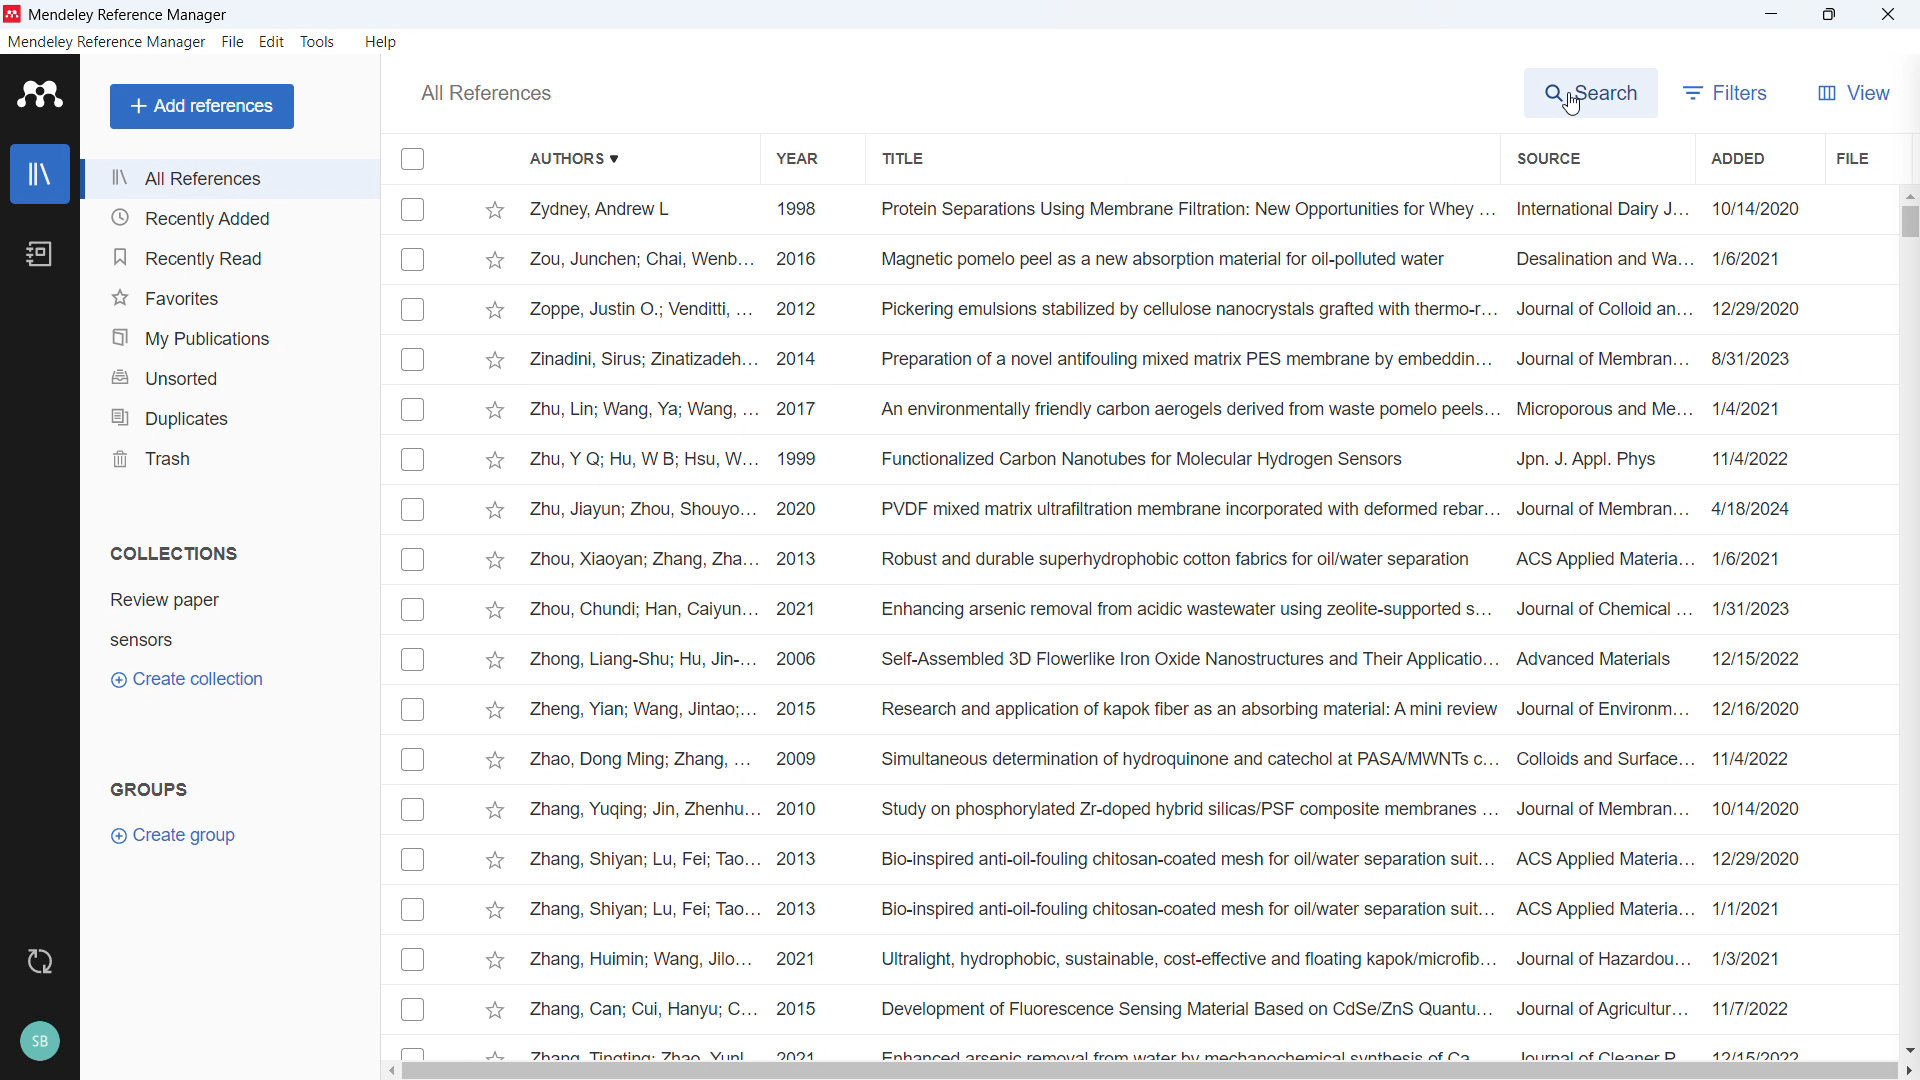 The width and height of the screenshot is (1920, 1080). What do you see at coordinates (106, 42) in the screenshot?
I see `mendeley reference manager` at bounding box center [106, 42].